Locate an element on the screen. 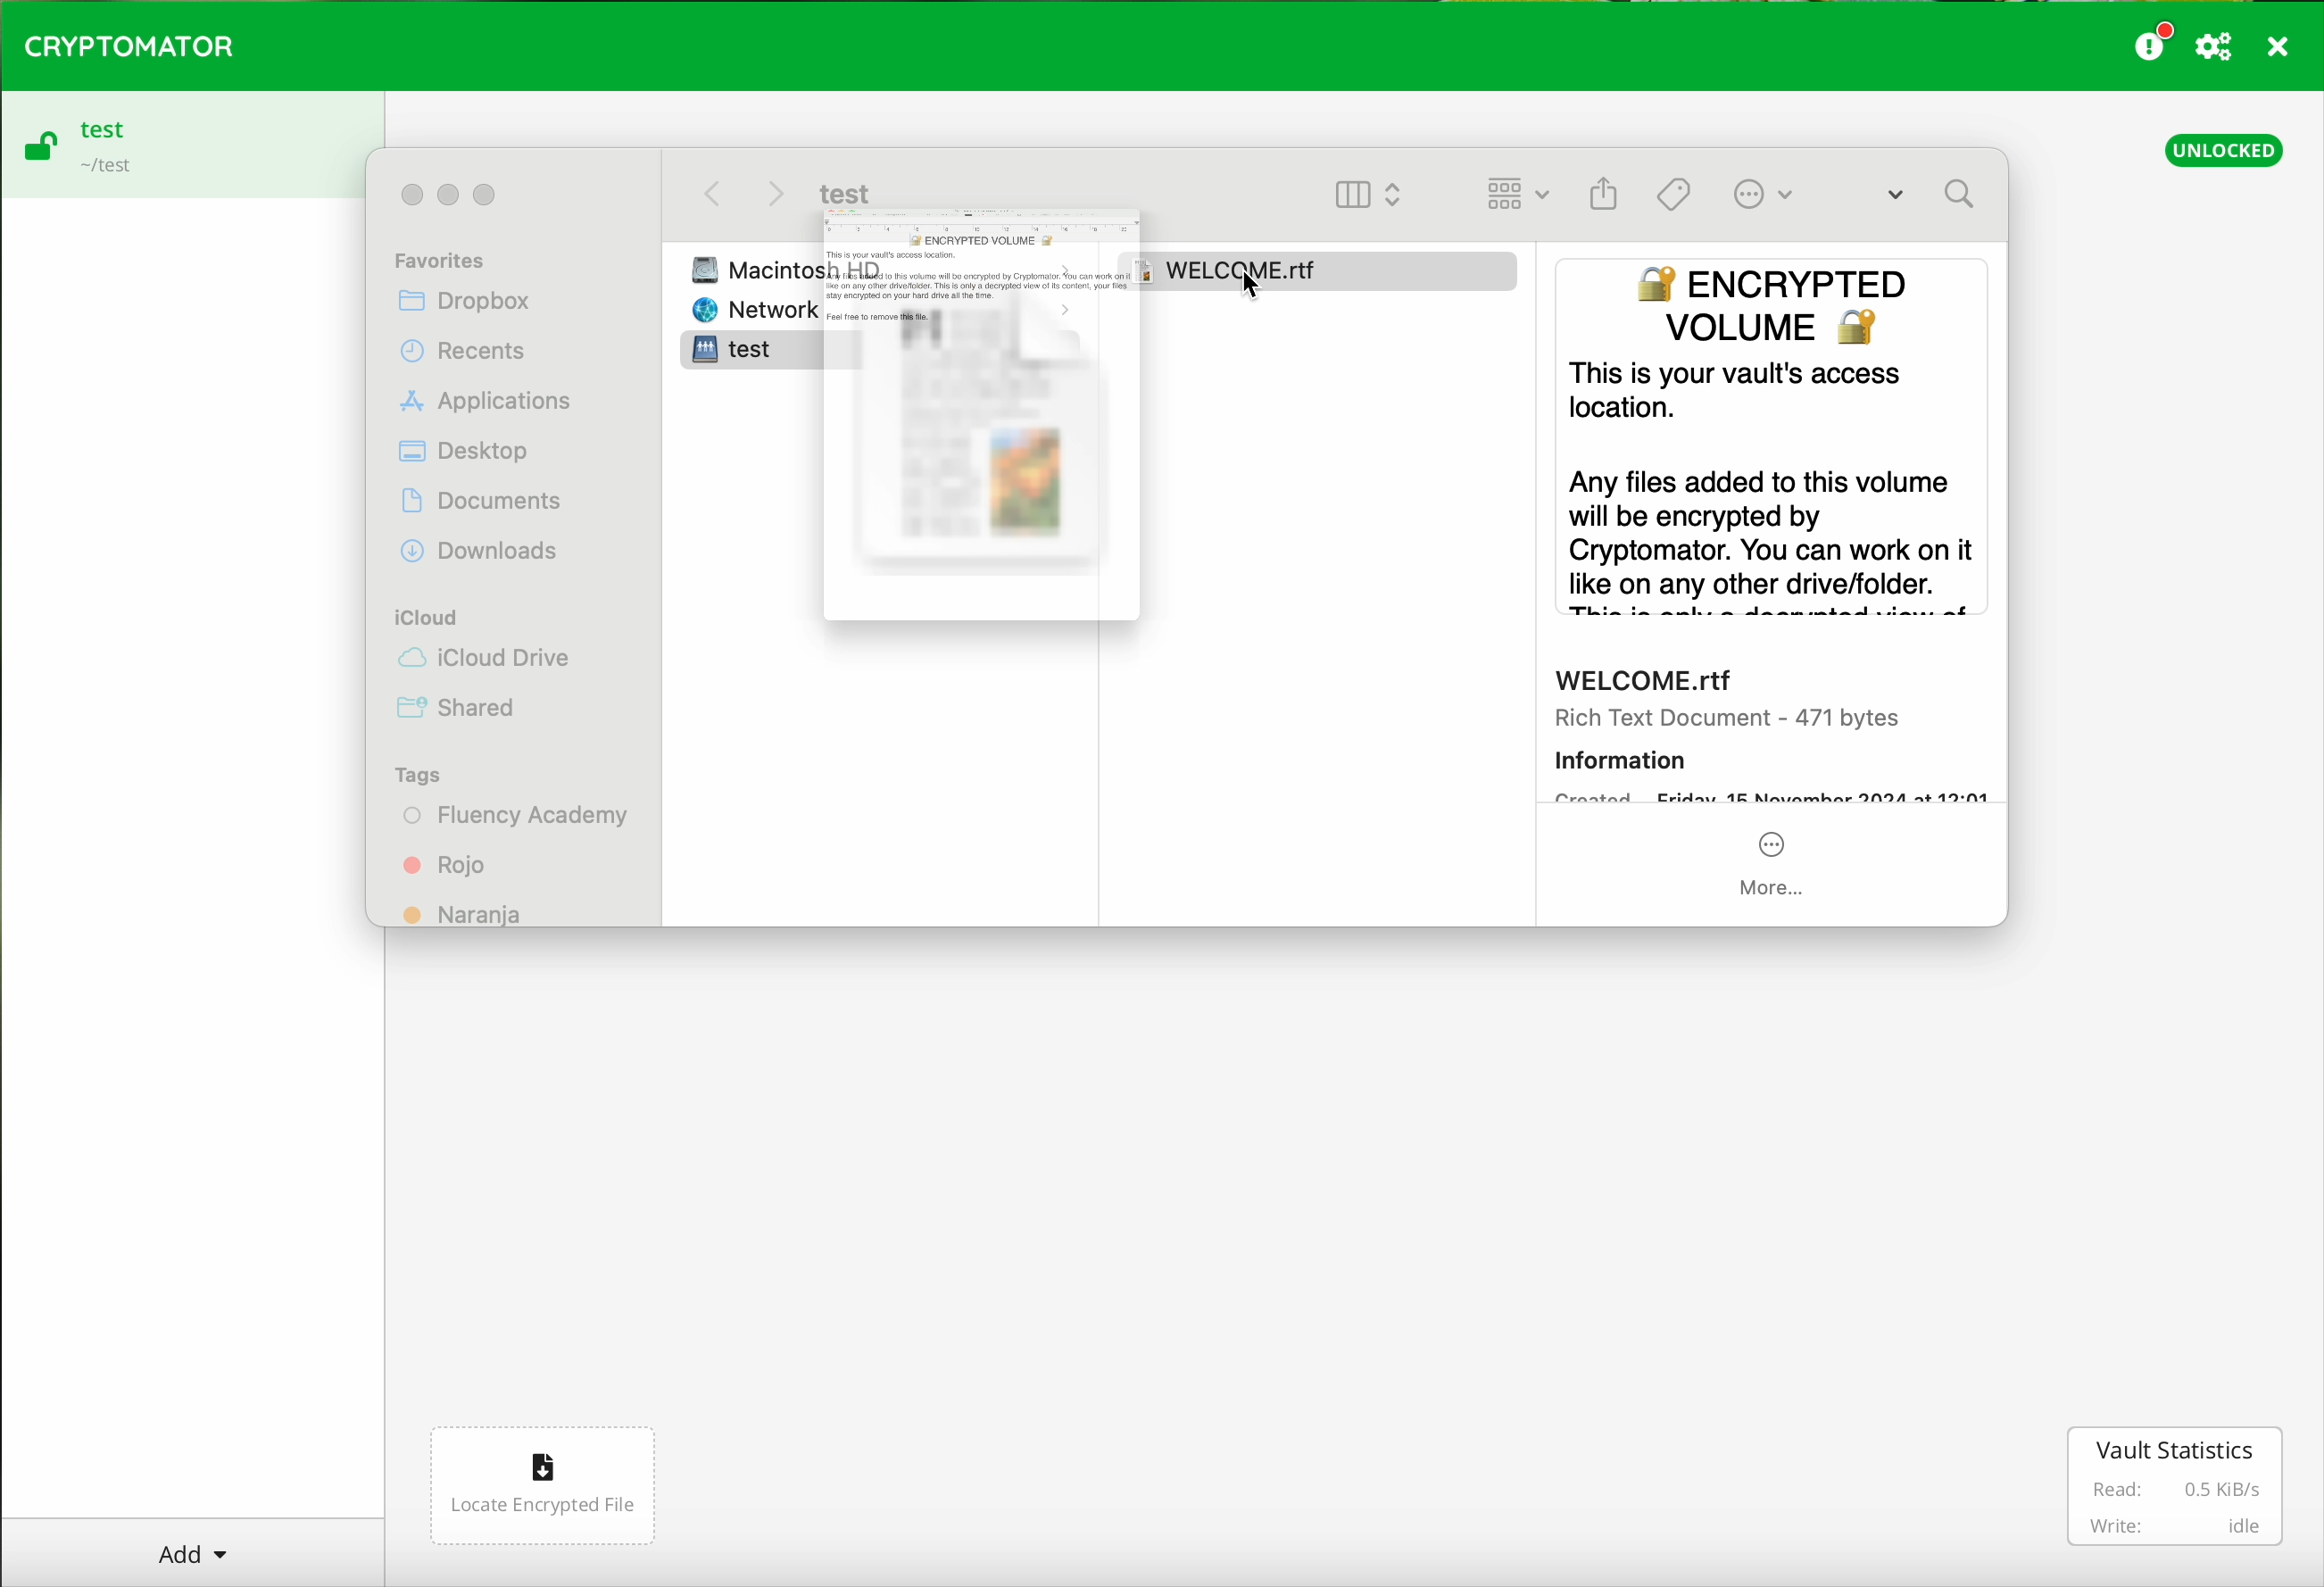 The width and height of the screenshot is (2324, 1587). open padlock is located at coordinates (38, 150).